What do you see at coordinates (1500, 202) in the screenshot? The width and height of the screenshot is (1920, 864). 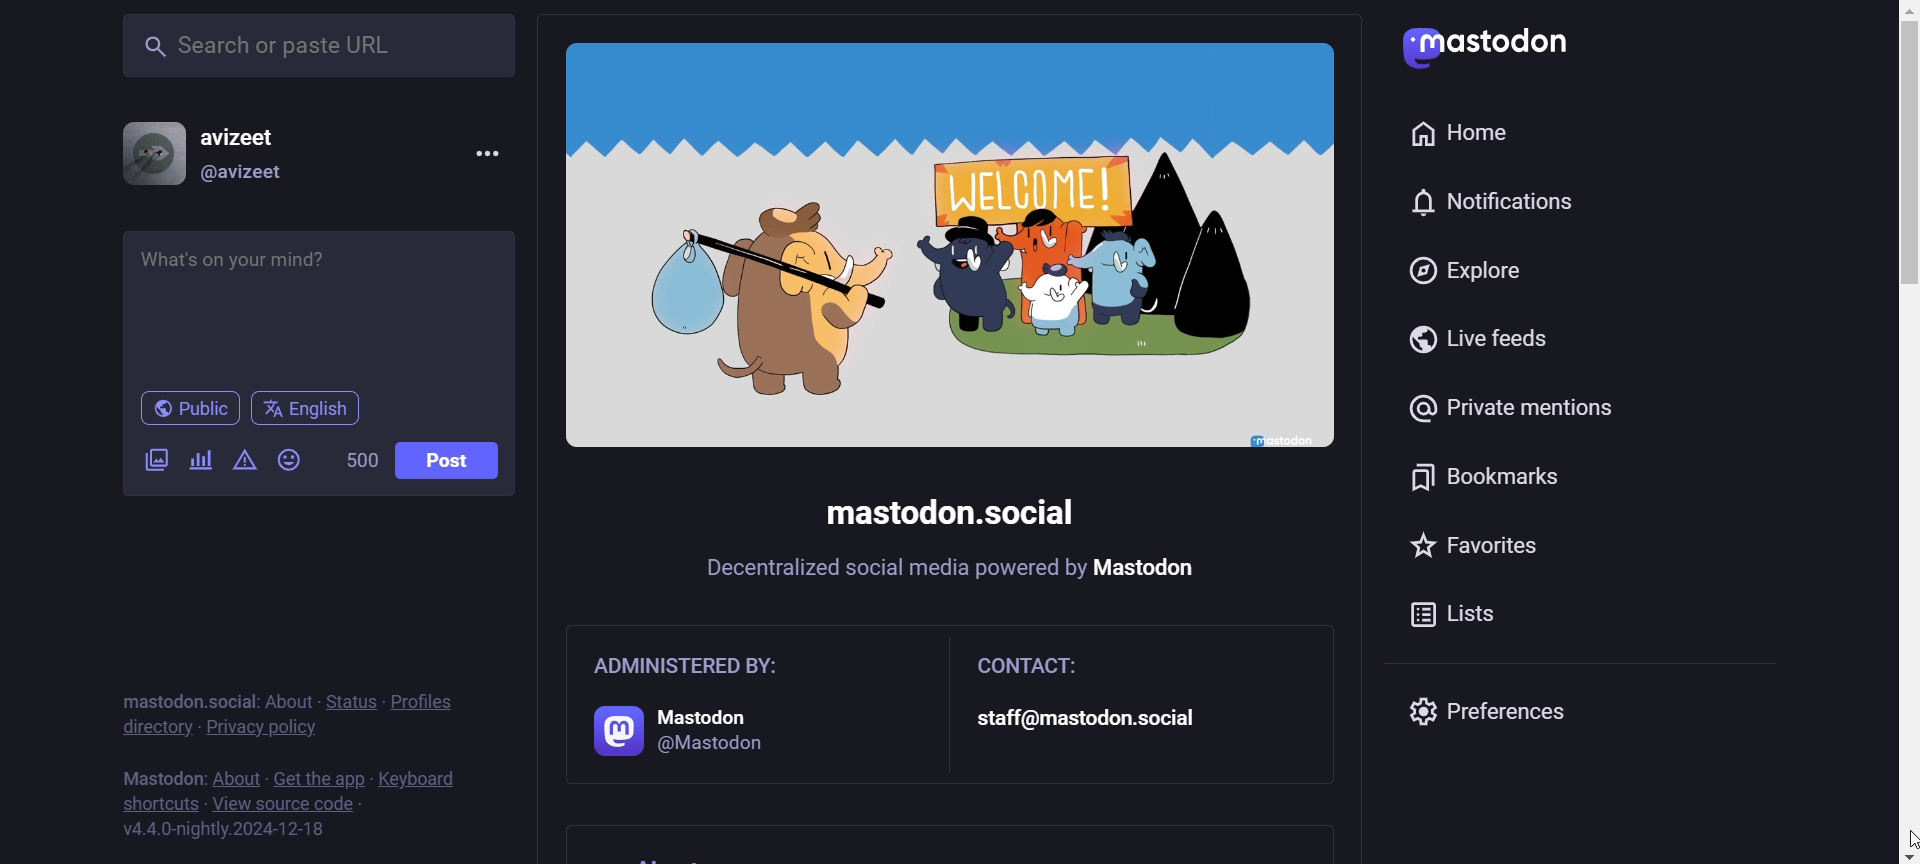 I see `notifications` at bounding box center [1500, 202].